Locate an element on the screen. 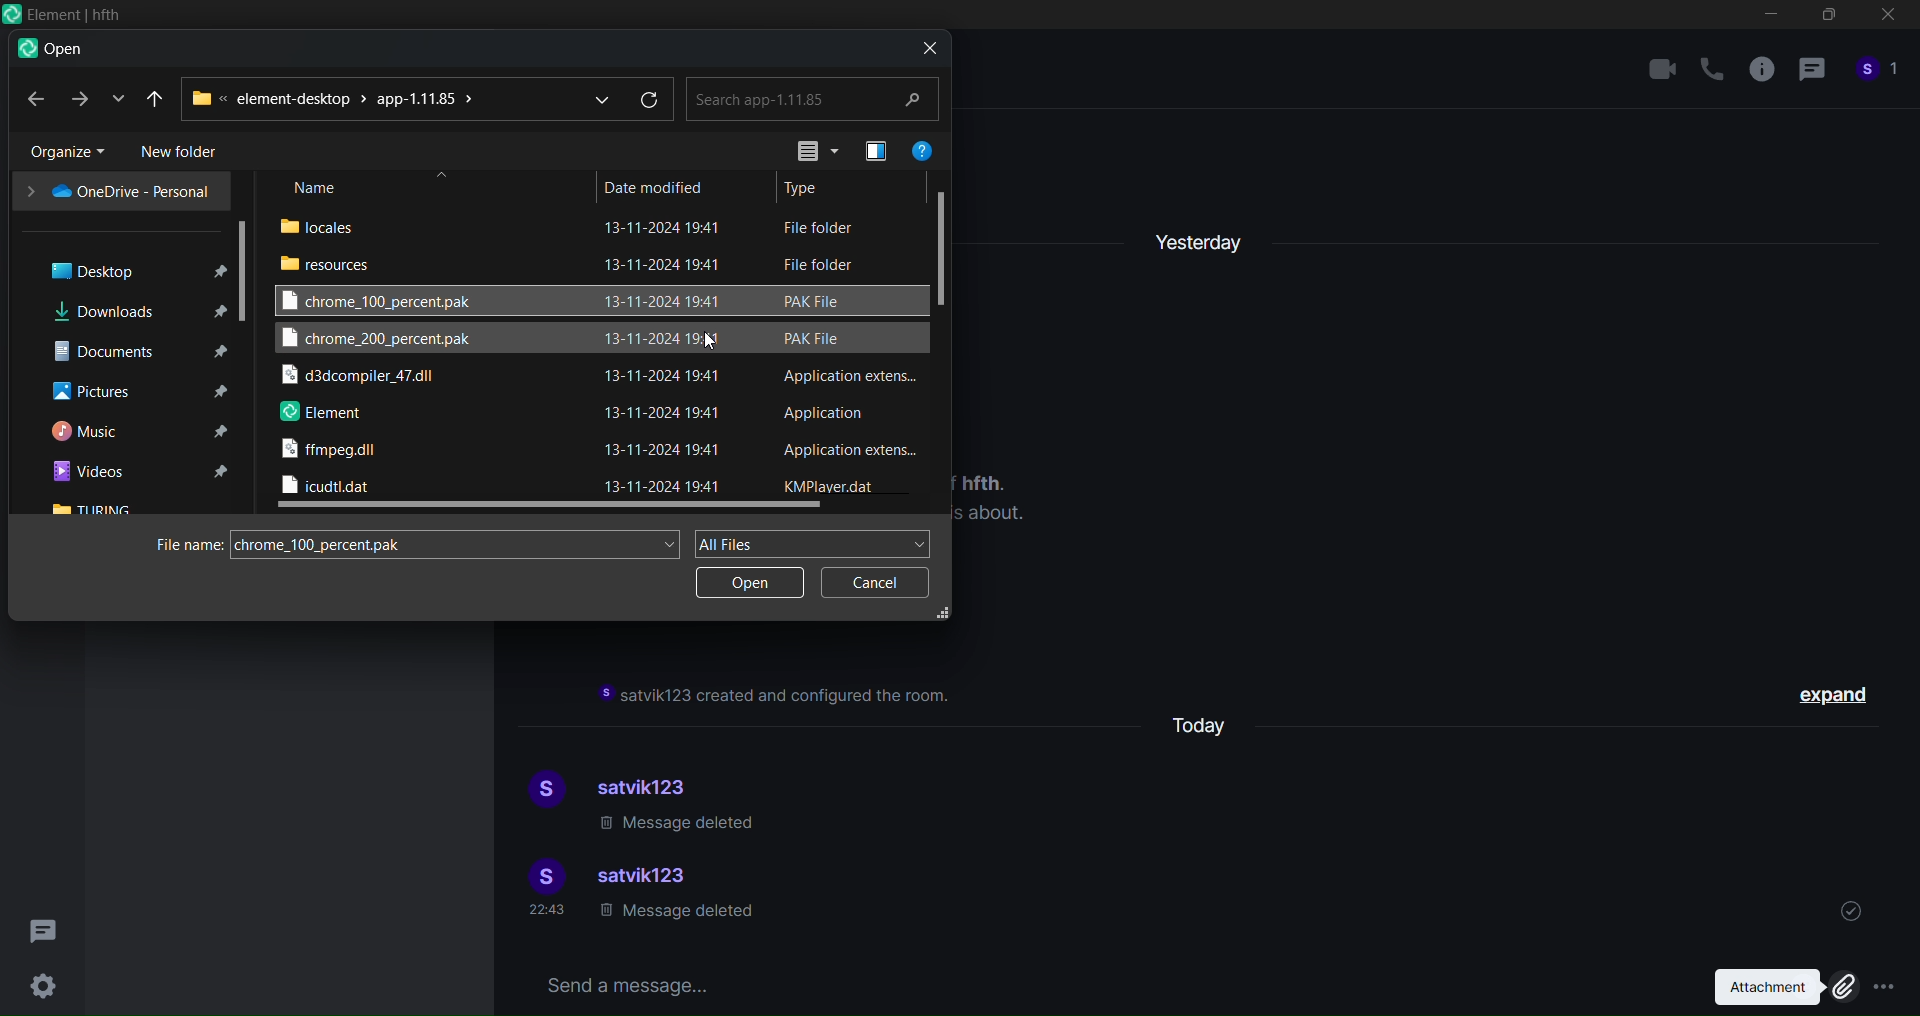  search is located at coordinates (814, 98).